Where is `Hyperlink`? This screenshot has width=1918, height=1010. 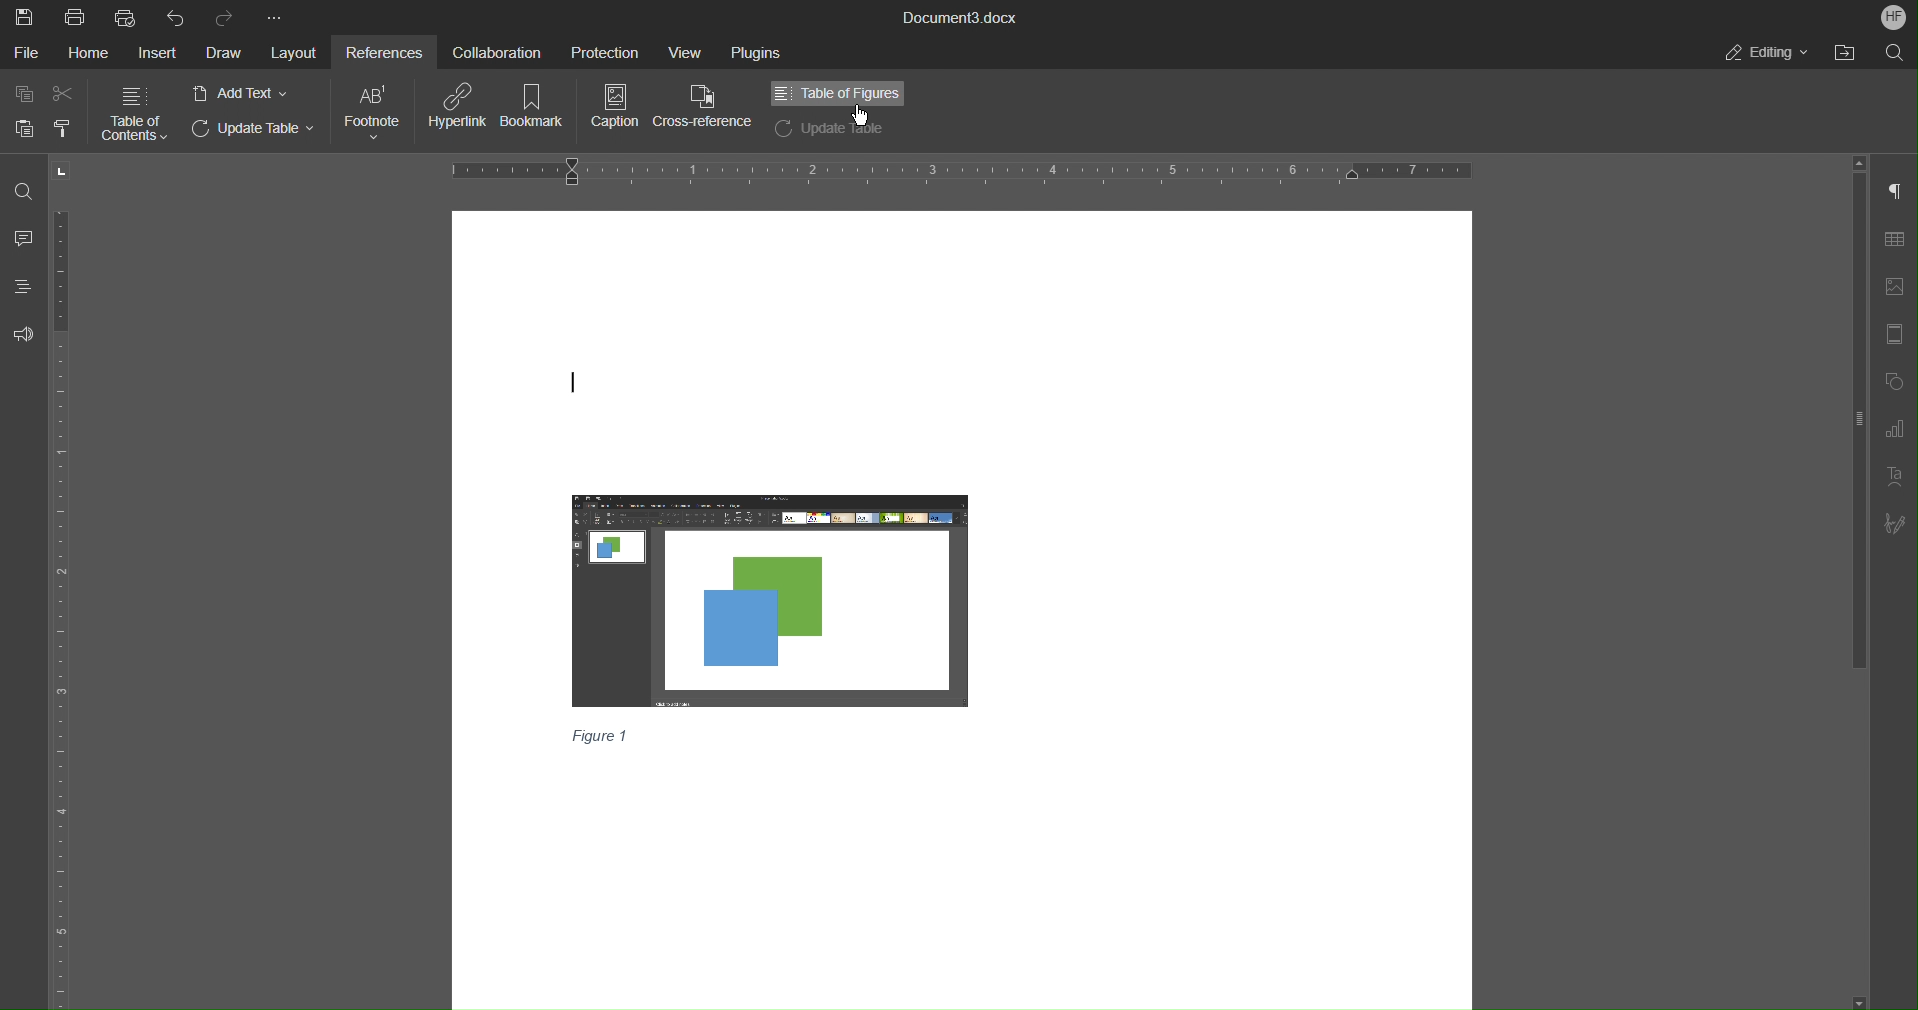 Hyperlink is located at coordinates (460, 108).